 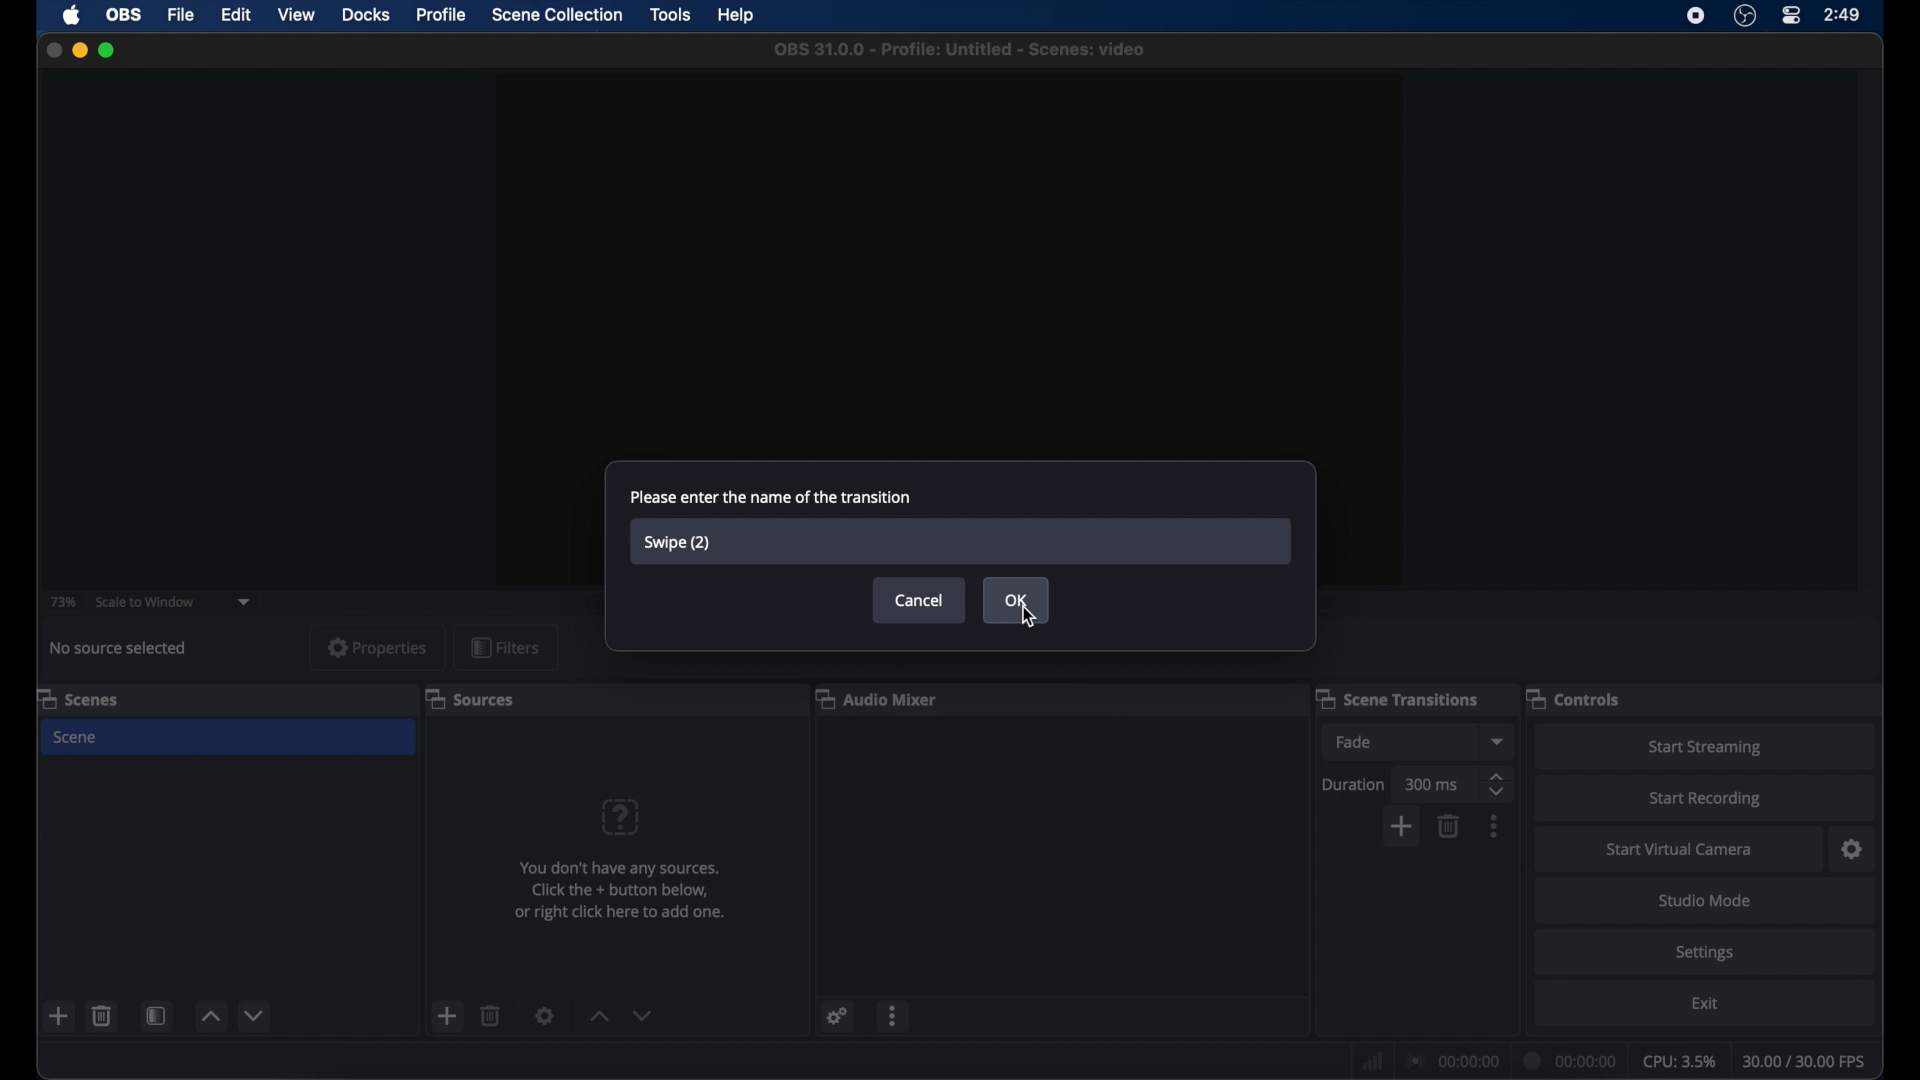 What do you see at coordinates (506, 648) in the screenshot?
I see `filters` at bounding box center [506, 648].